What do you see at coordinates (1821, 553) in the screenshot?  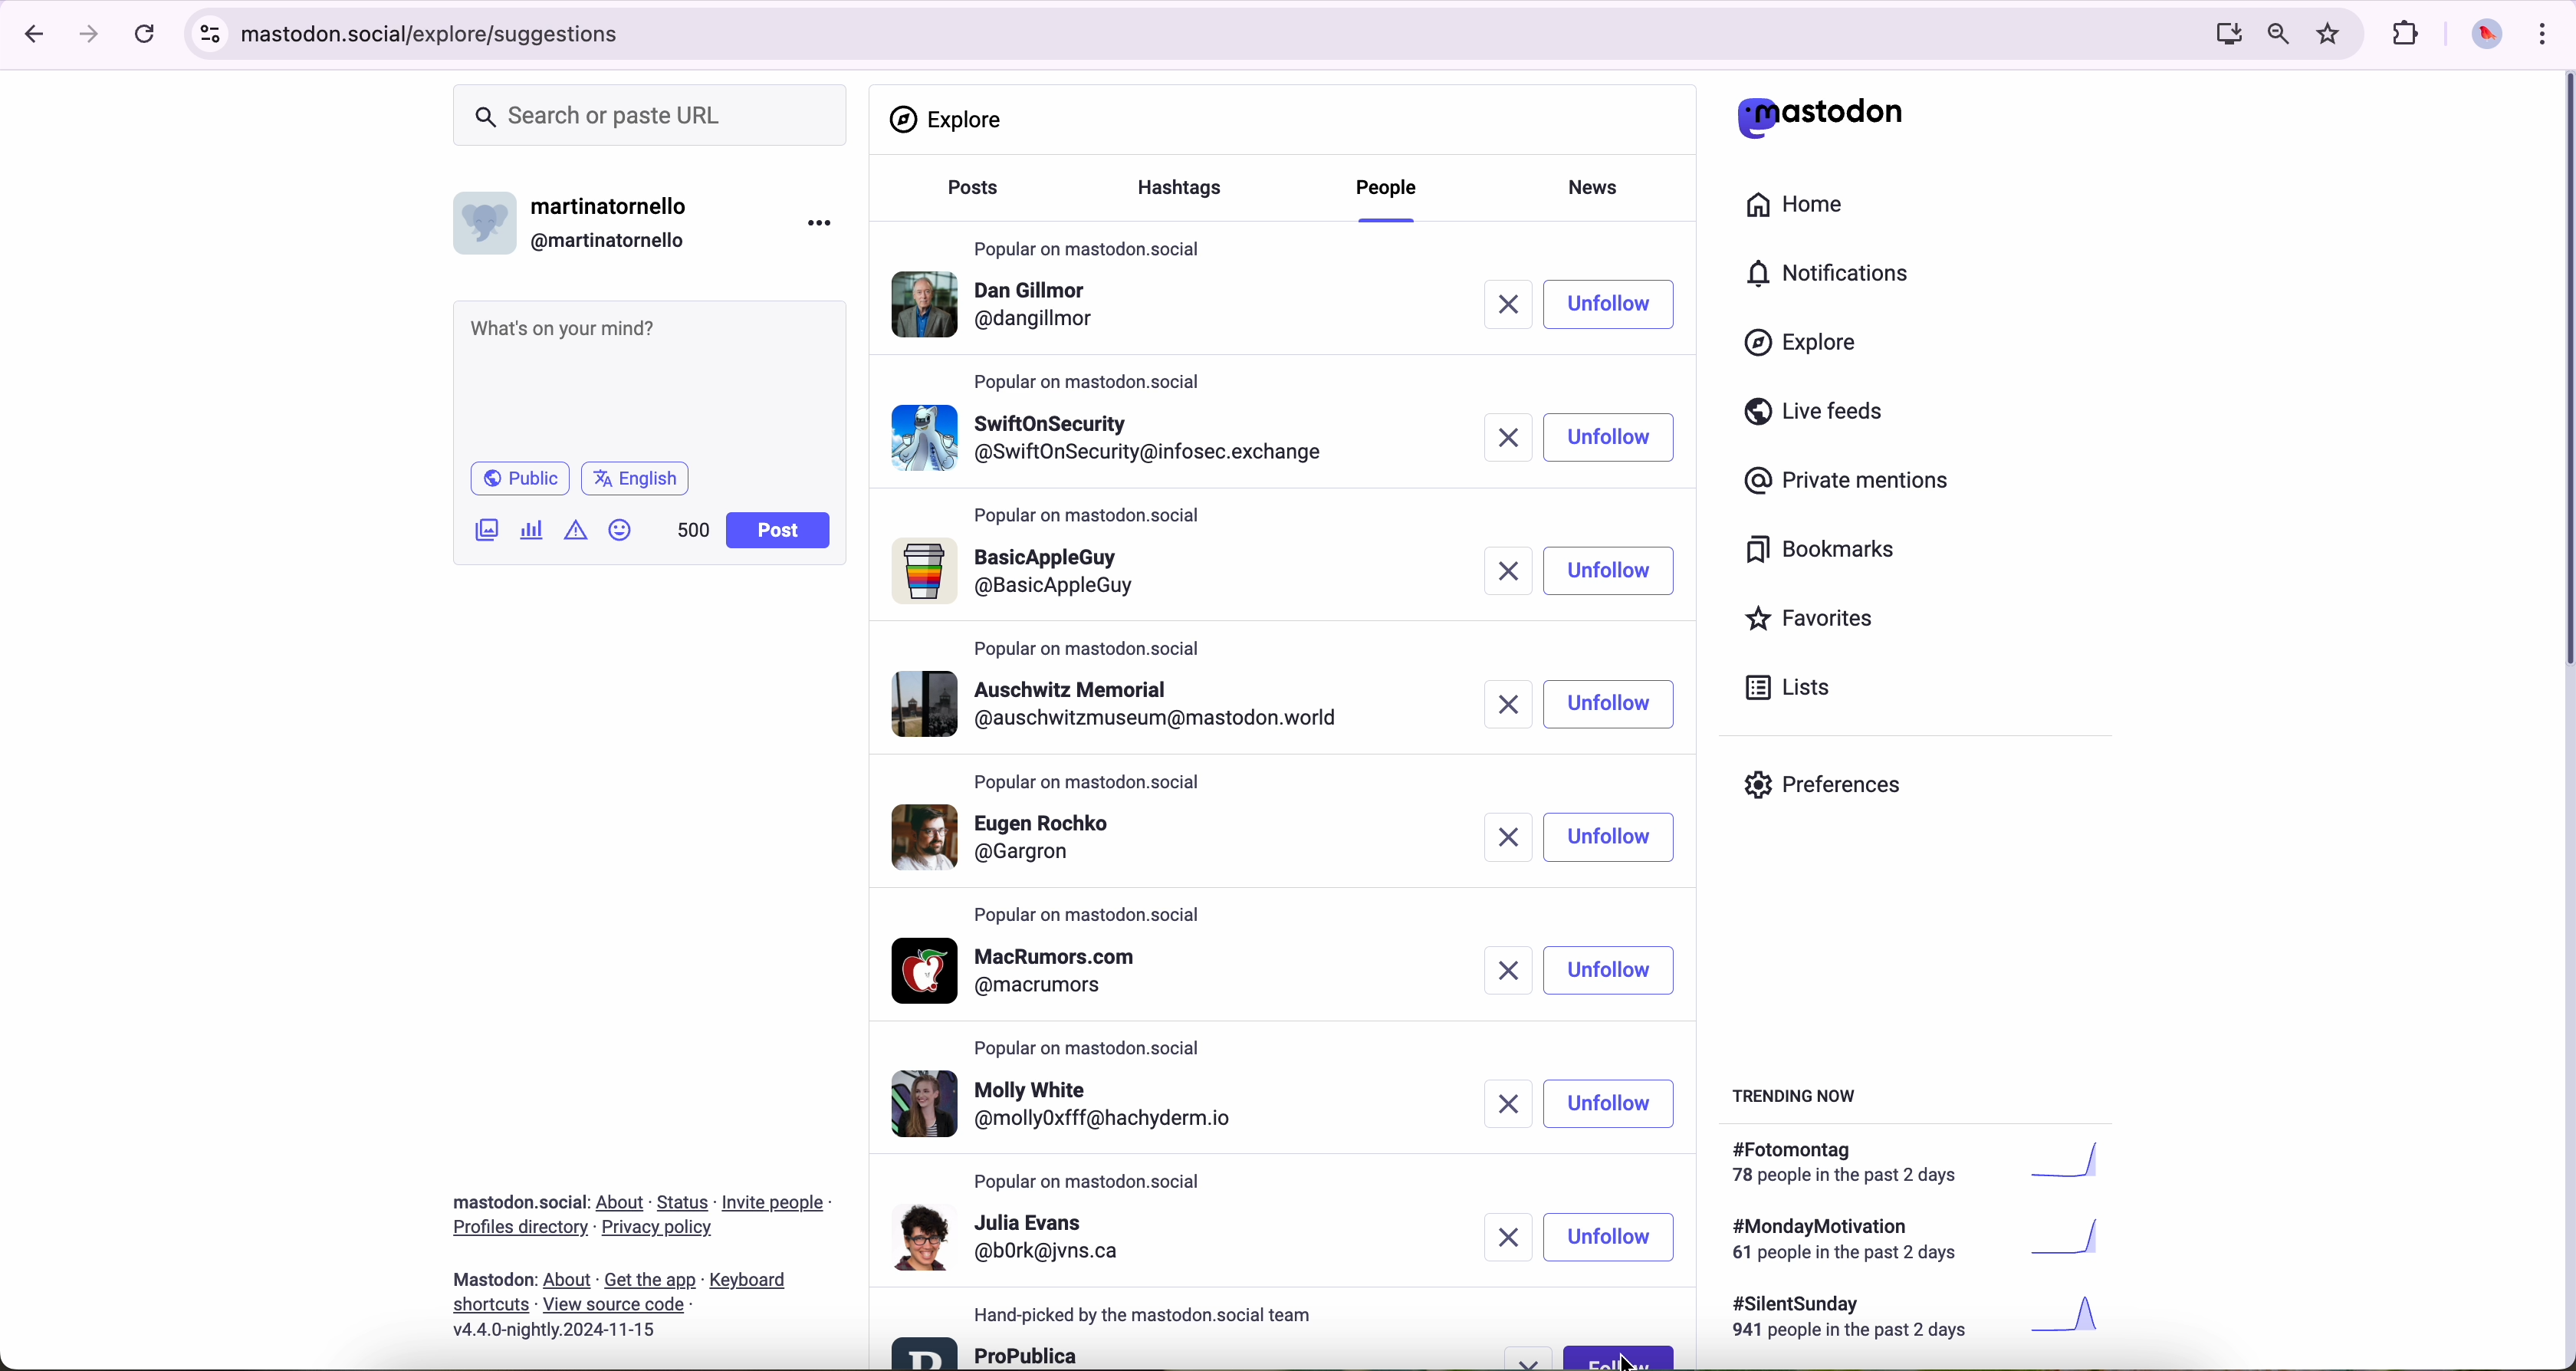 I see `bookmarks` at bounding box center [1821, 553].